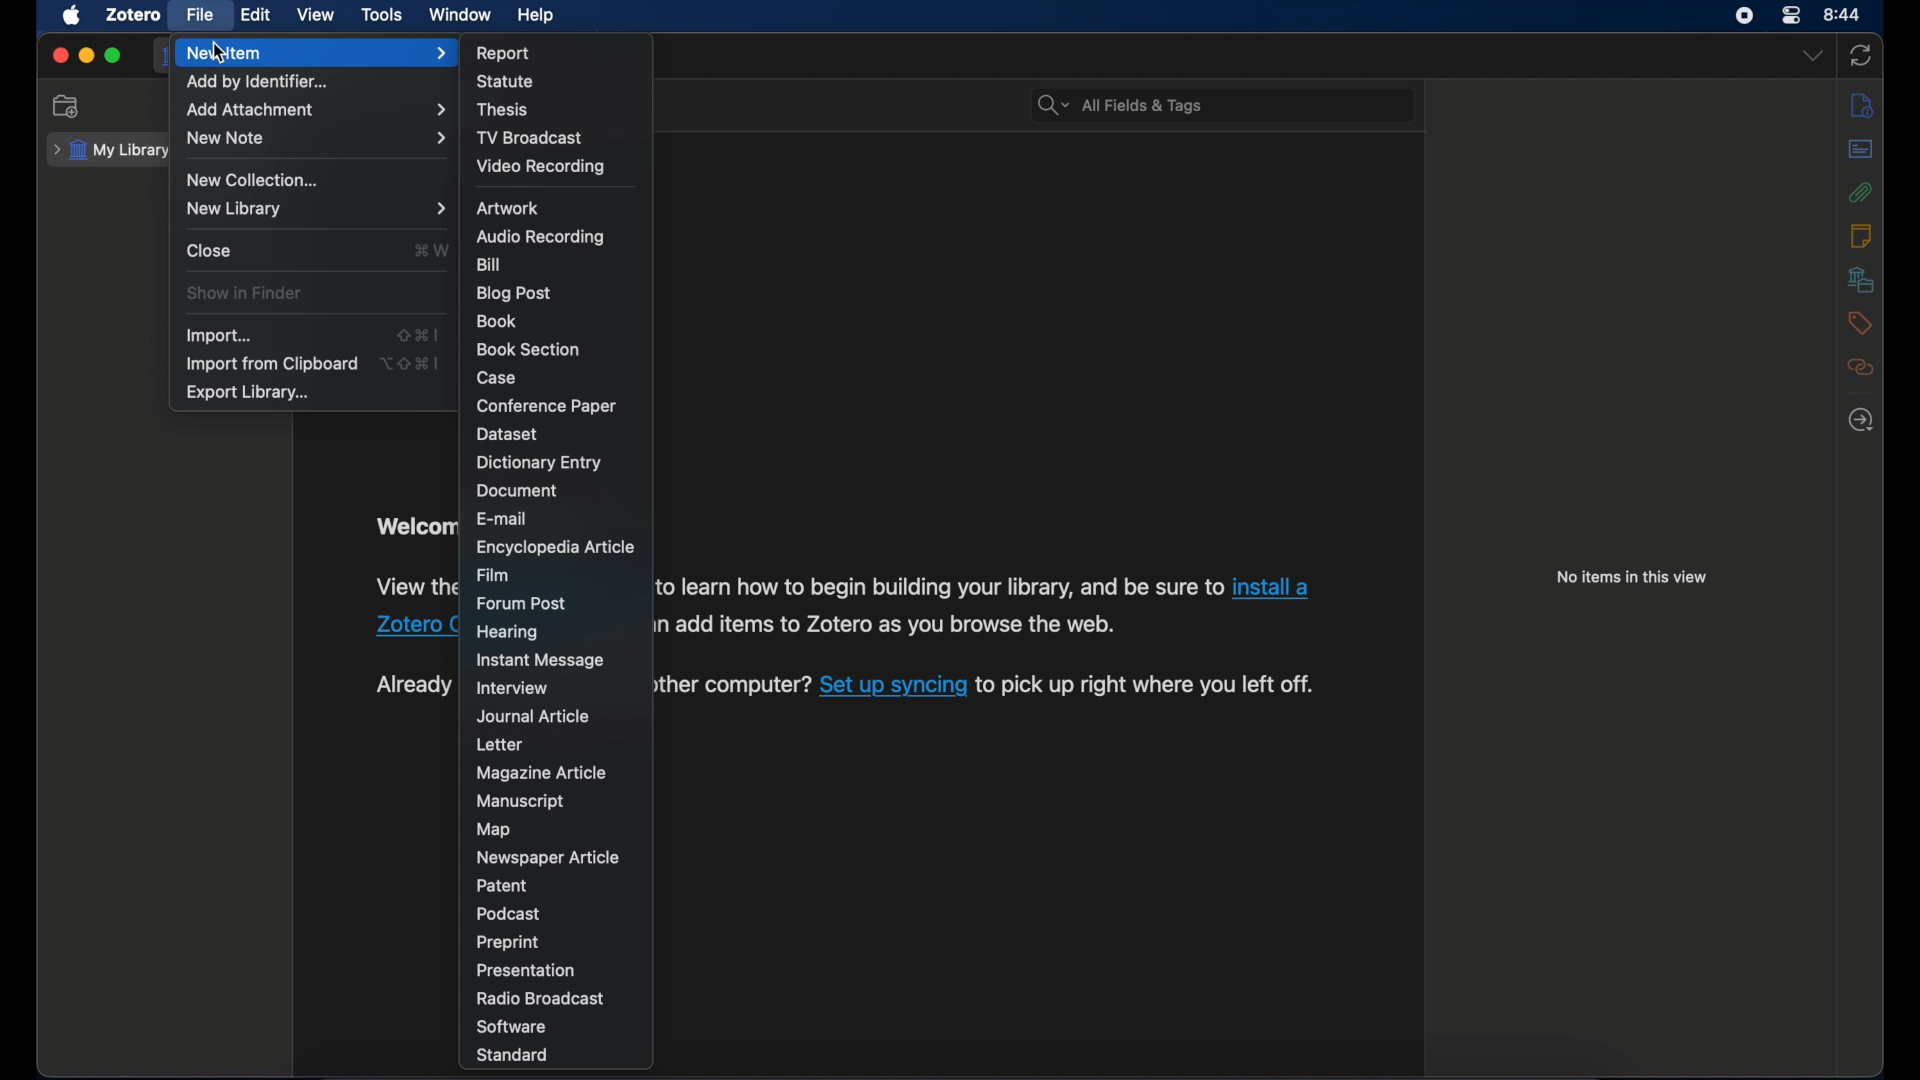 The height and width of the screenshot is (1080, 1920). What do you see at coordinates (504, 51) in the screenshot?
I see `report` at bounding box center [504, 51].